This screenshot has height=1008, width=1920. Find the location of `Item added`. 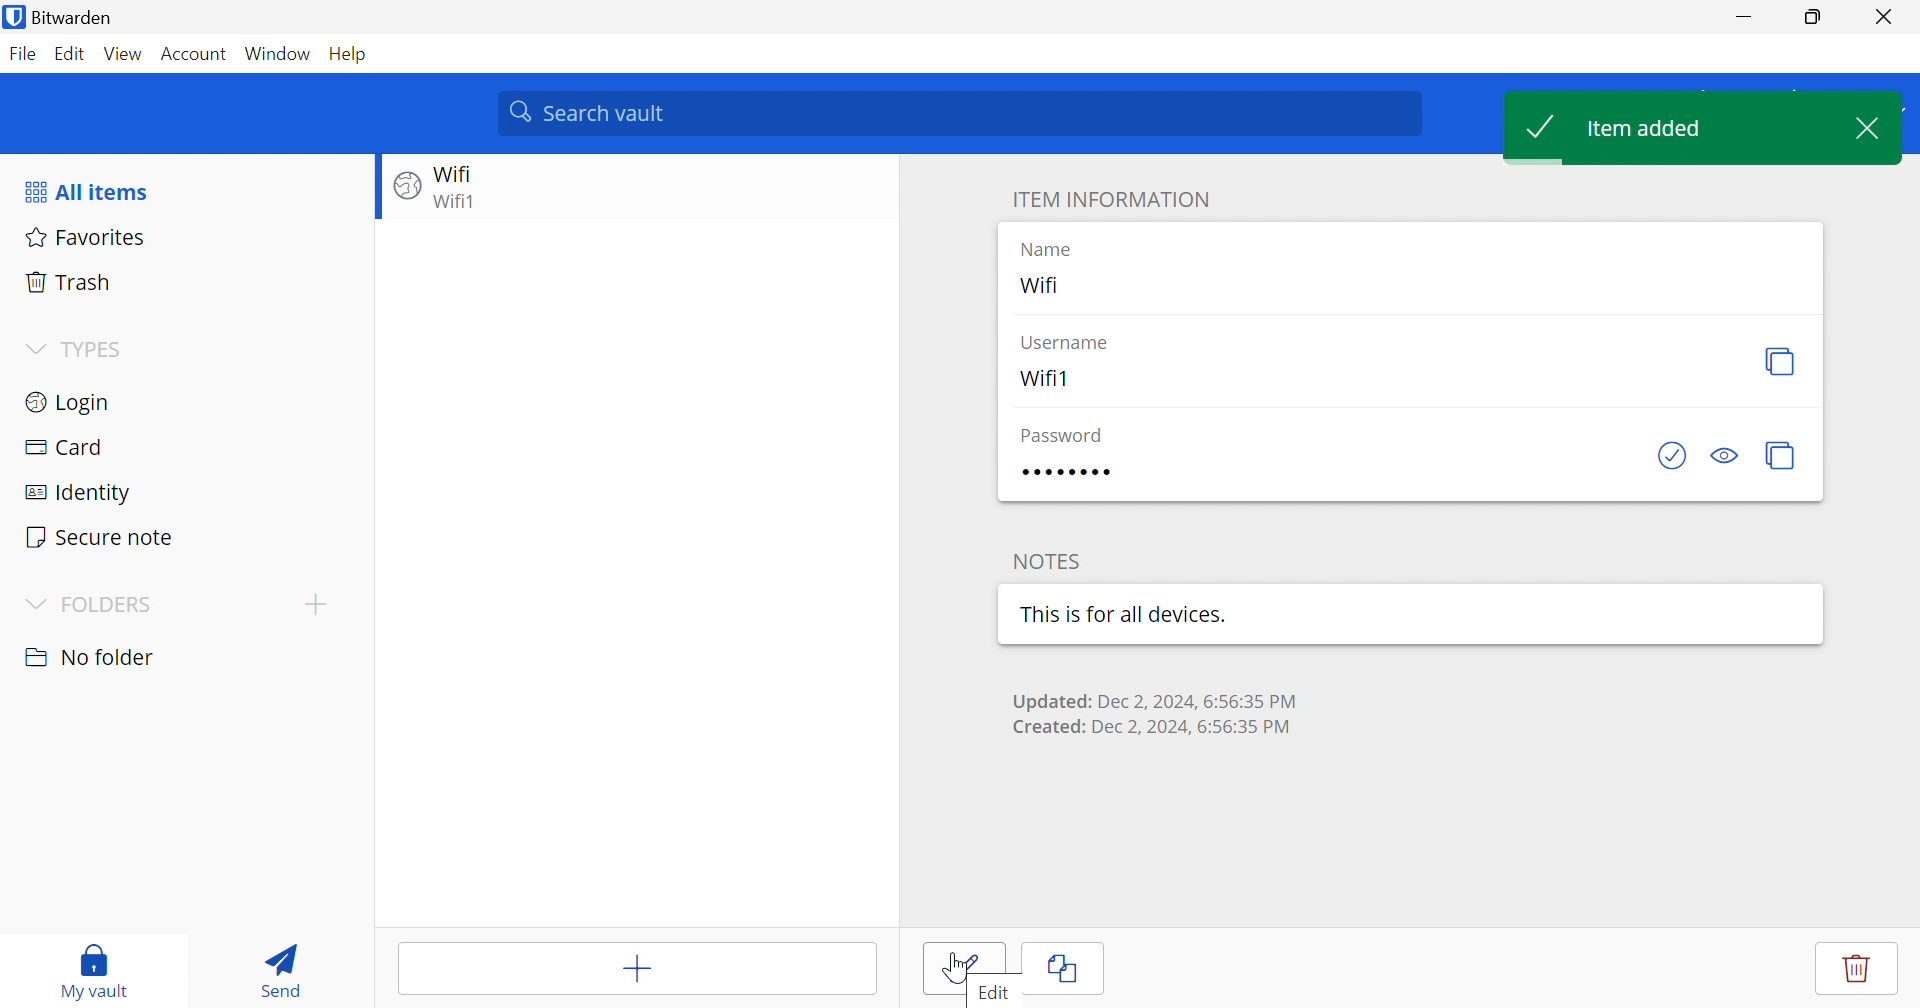

Item added is located at coordinates (1666, 127).